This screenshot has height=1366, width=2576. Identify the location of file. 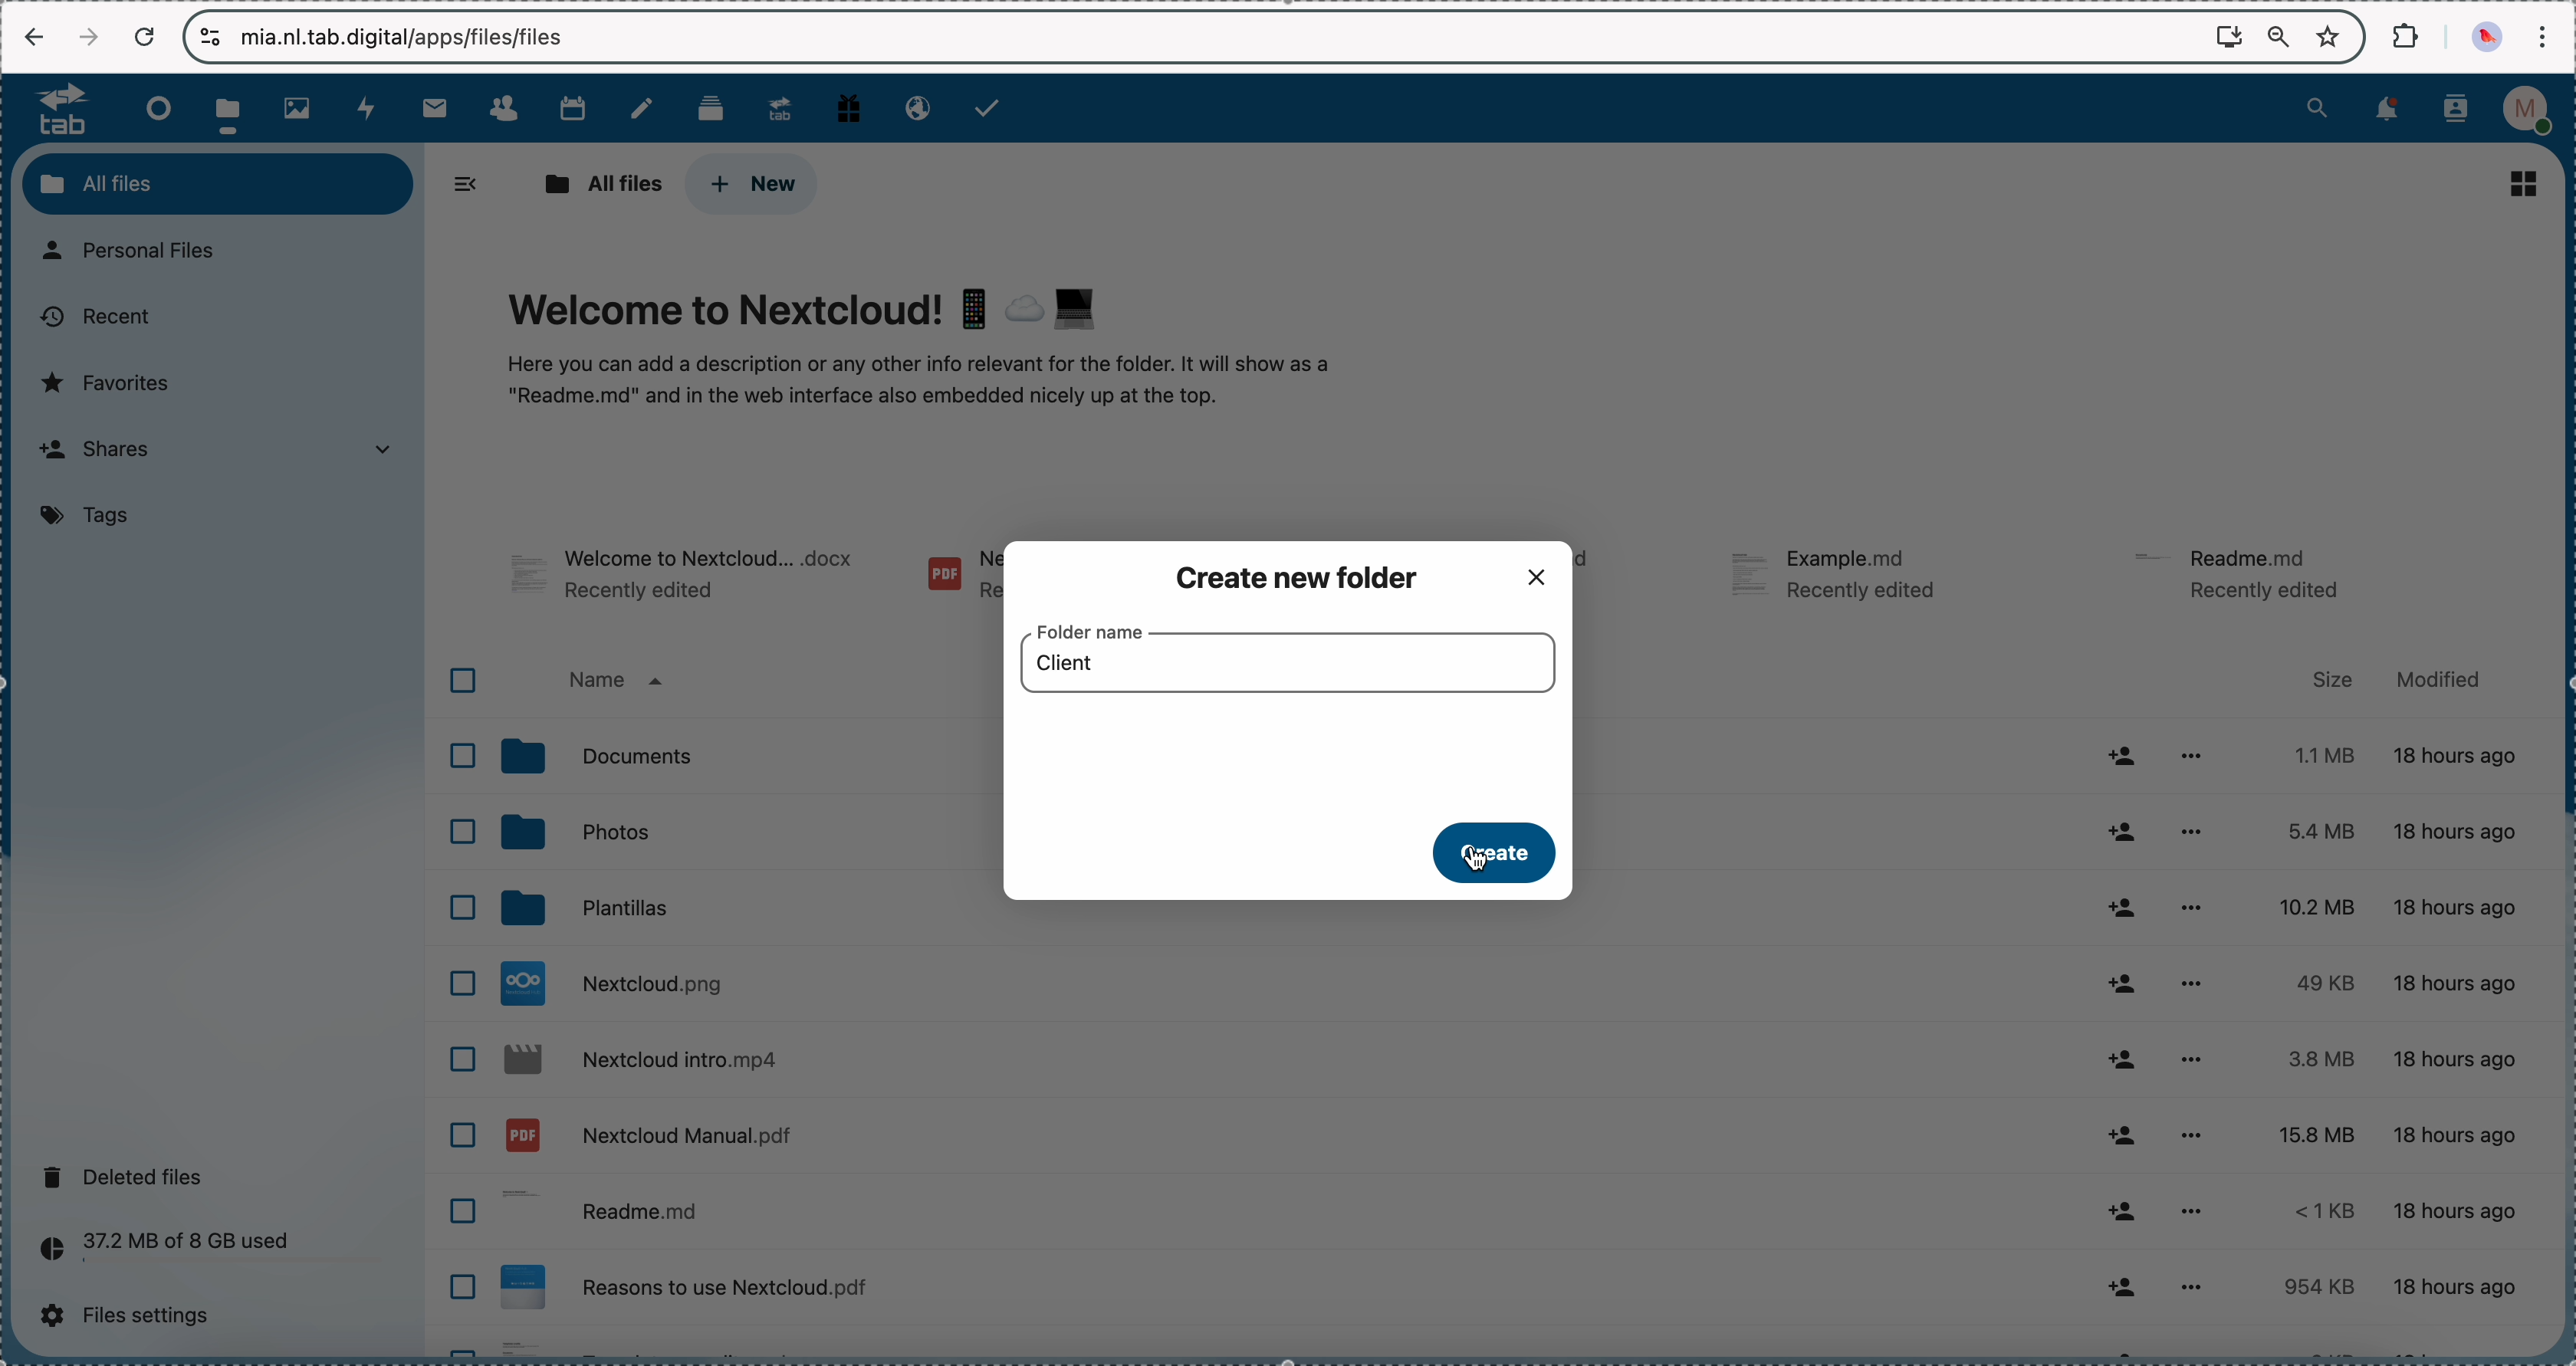
(1604, 575).